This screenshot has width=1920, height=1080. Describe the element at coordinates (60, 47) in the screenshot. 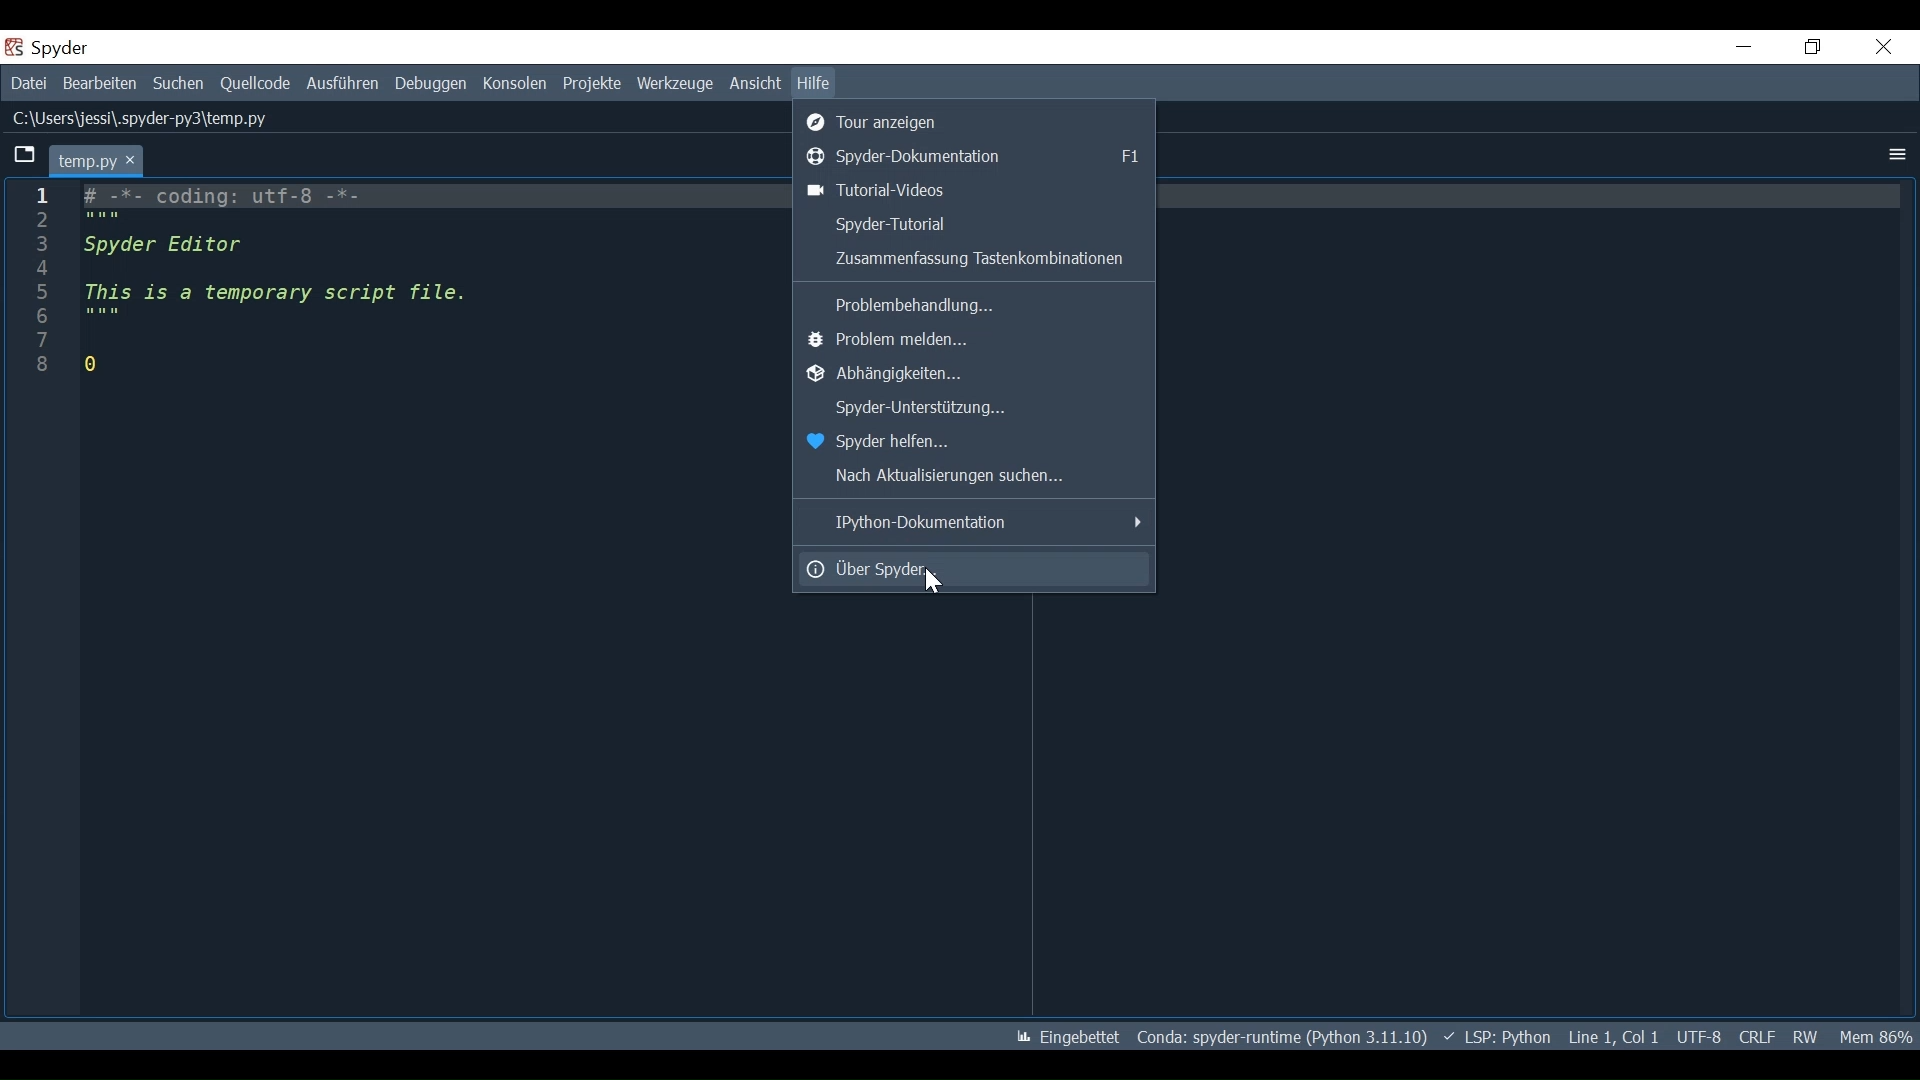

I see `spyder` at that location.